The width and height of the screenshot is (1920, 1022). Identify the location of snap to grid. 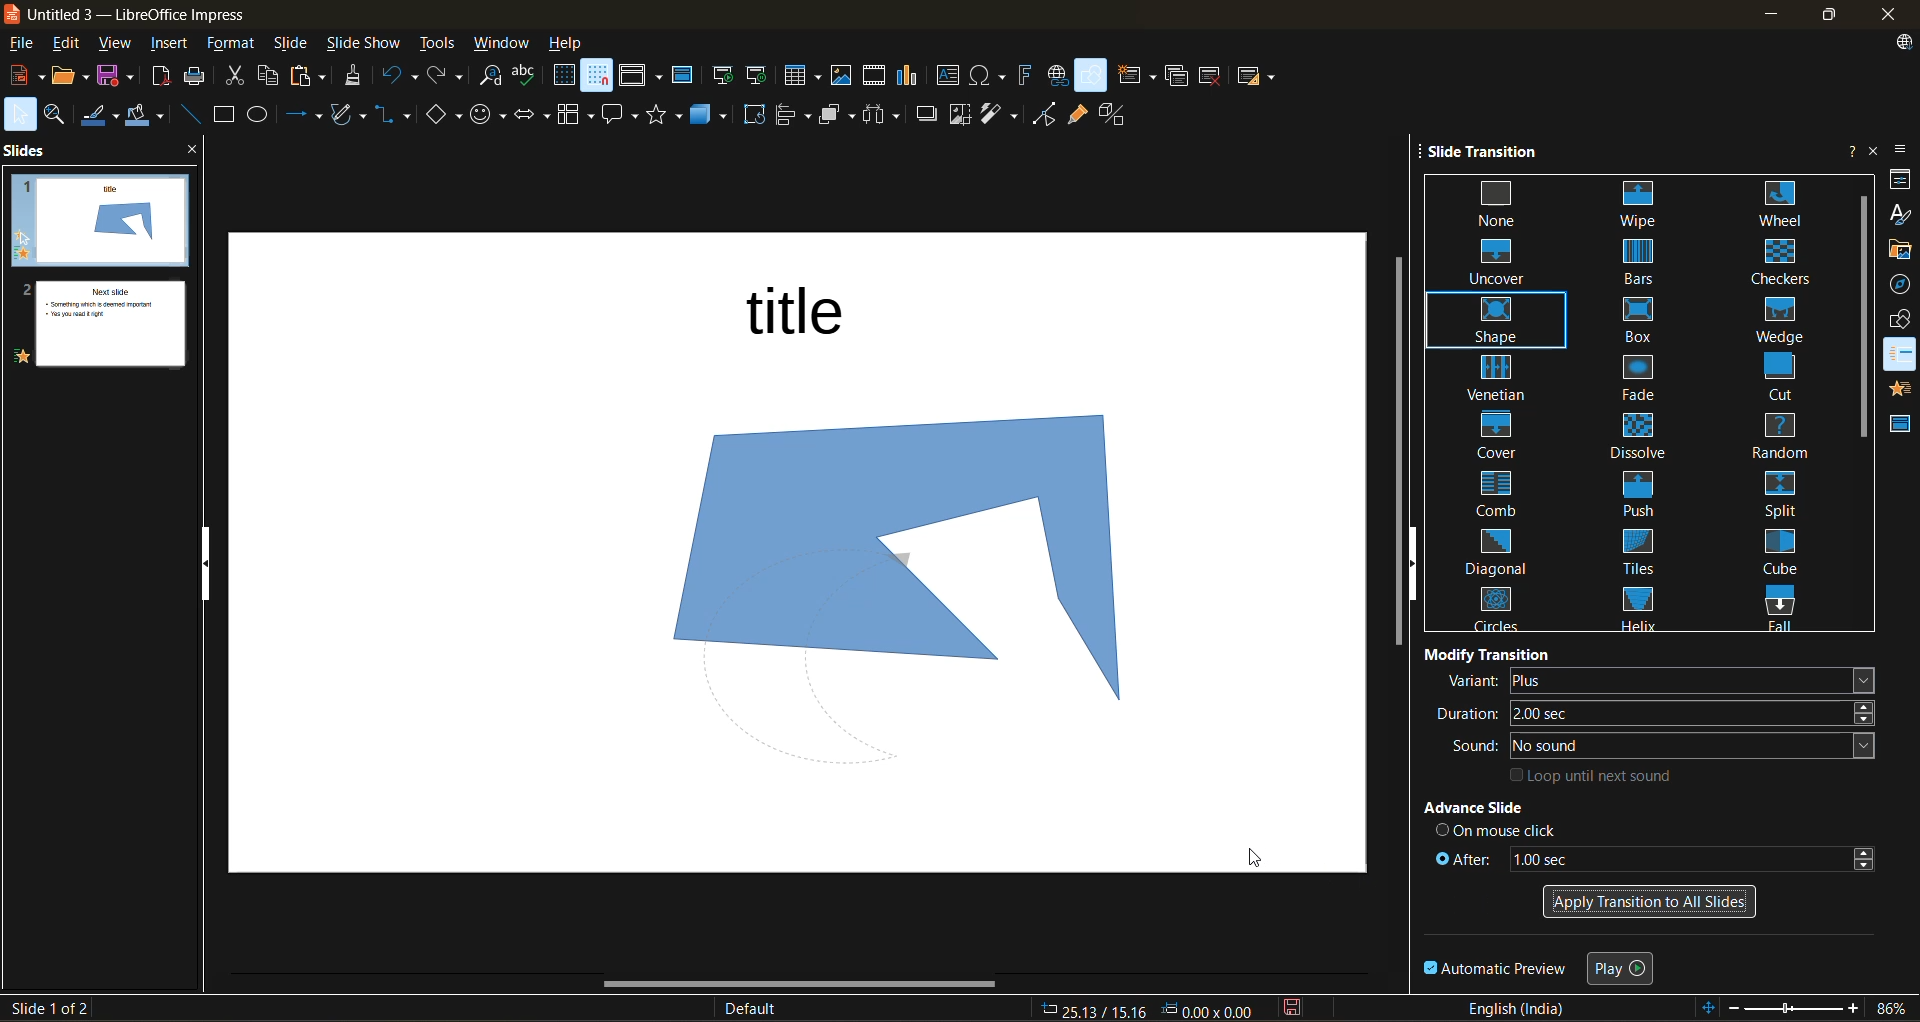
(598, 77).